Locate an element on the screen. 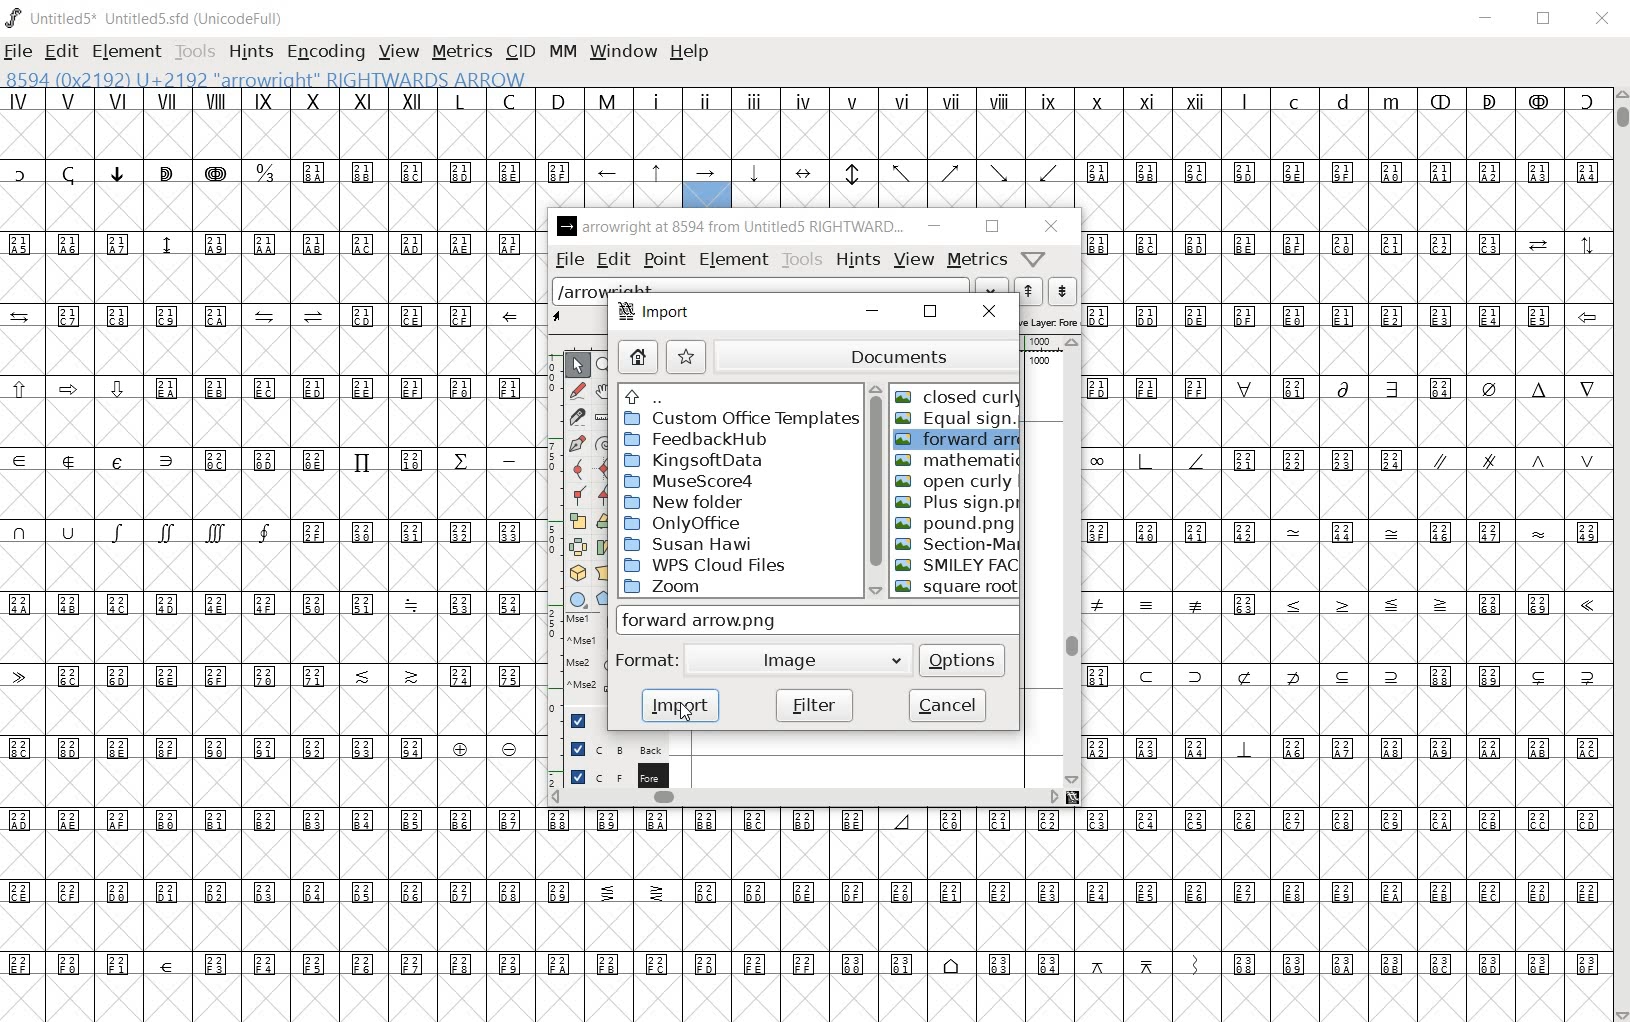 The width and height of the screenshot is (1630, 1022). TOOLS is located at coordinates (193, 53).